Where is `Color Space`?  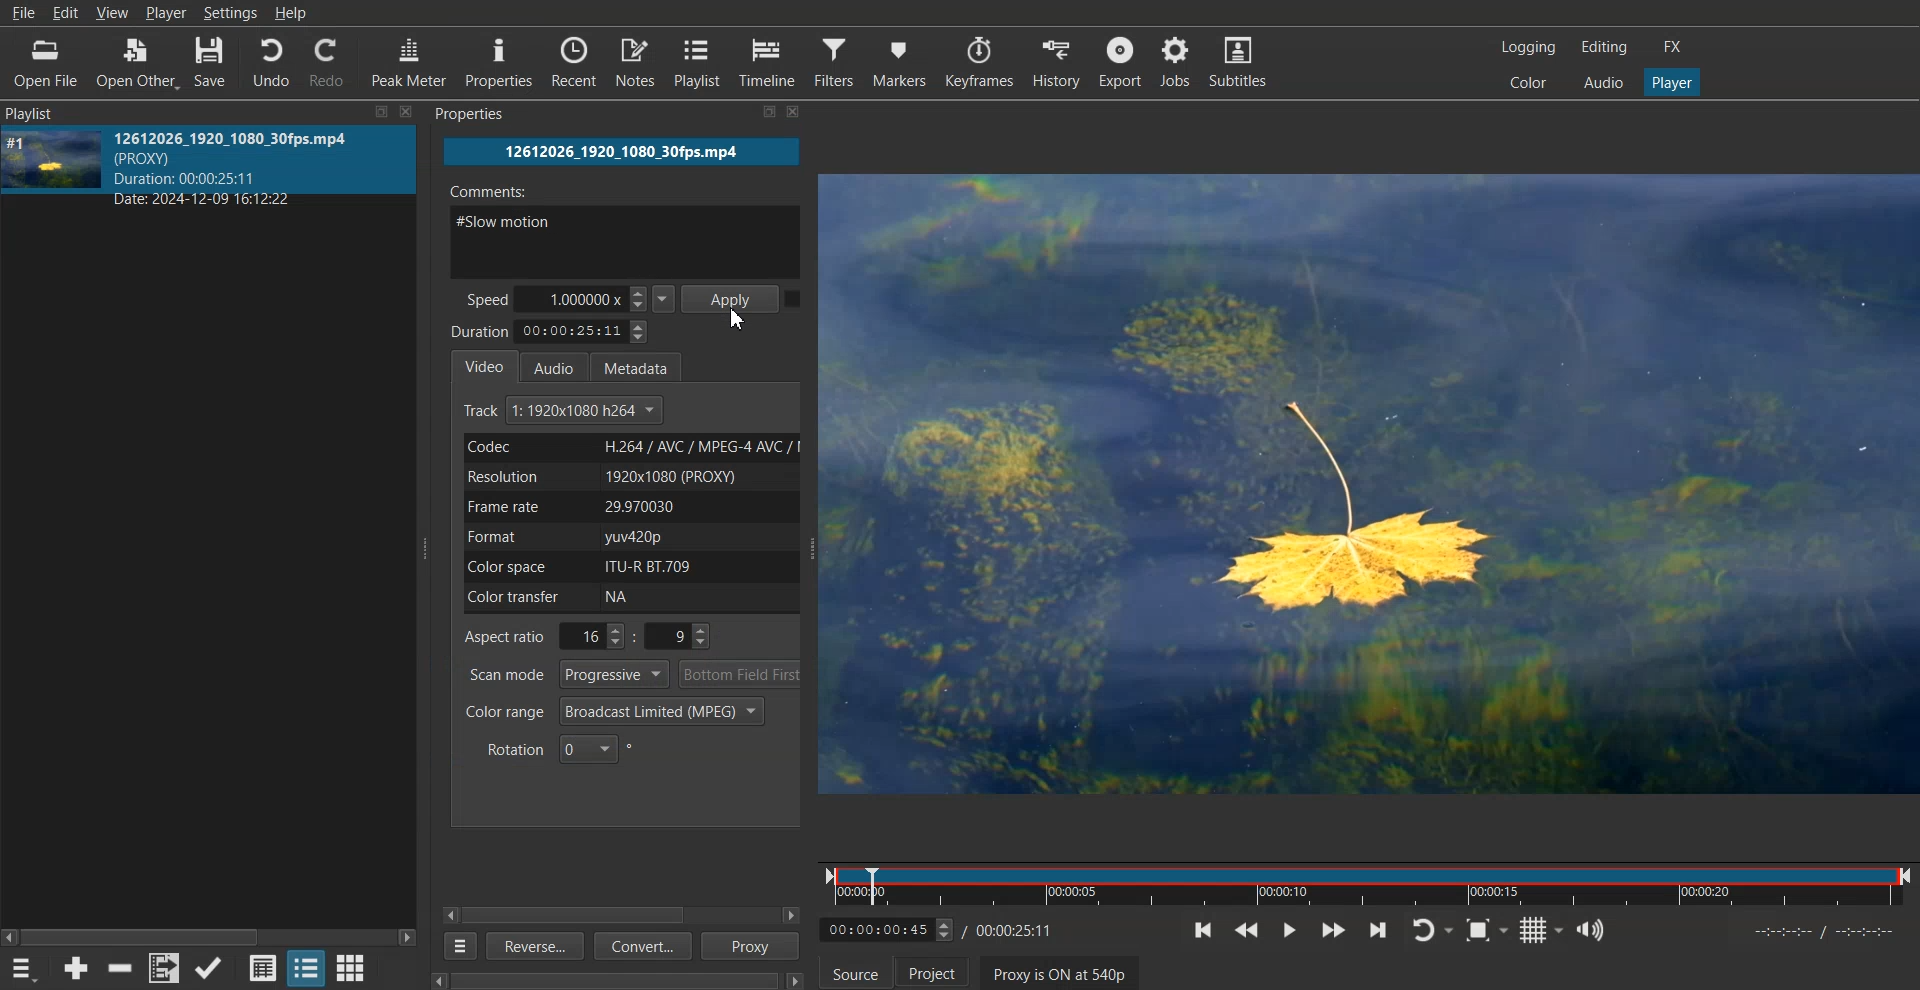
Color Space is located at coordinates (626, 566).